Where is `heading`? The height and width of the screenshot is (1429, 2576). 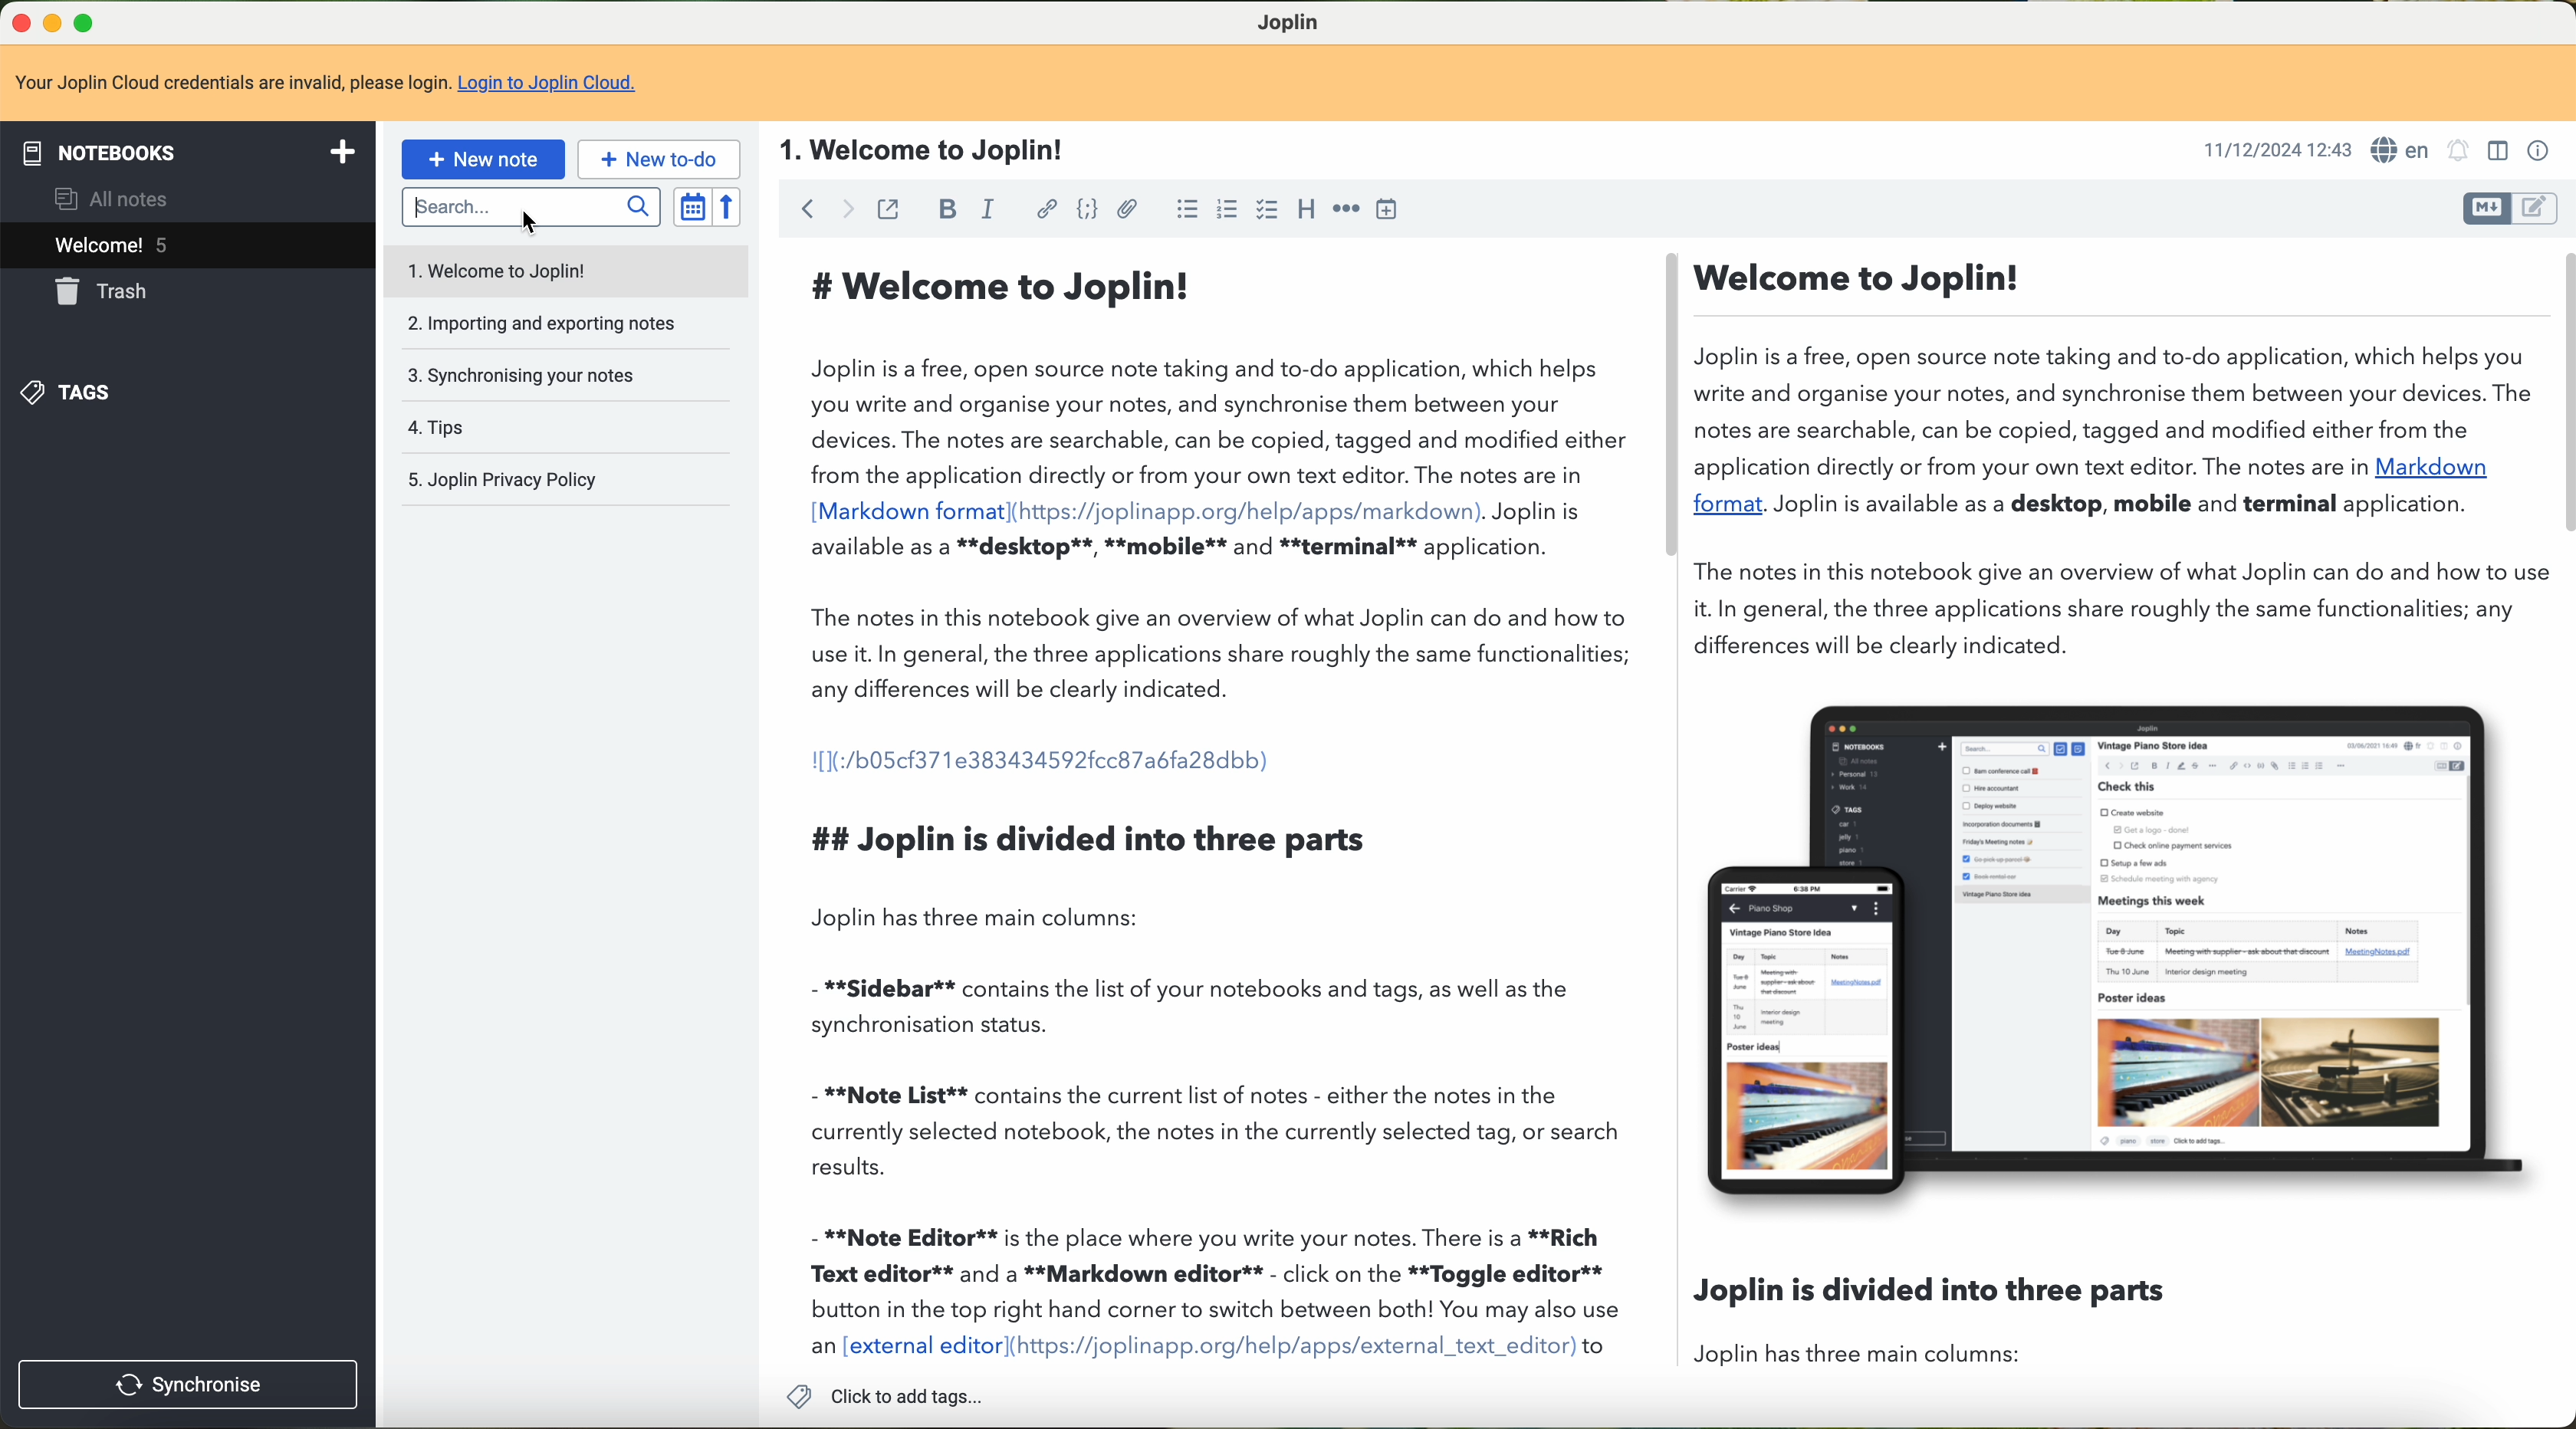 heading is located at coordinates (1309, 208).